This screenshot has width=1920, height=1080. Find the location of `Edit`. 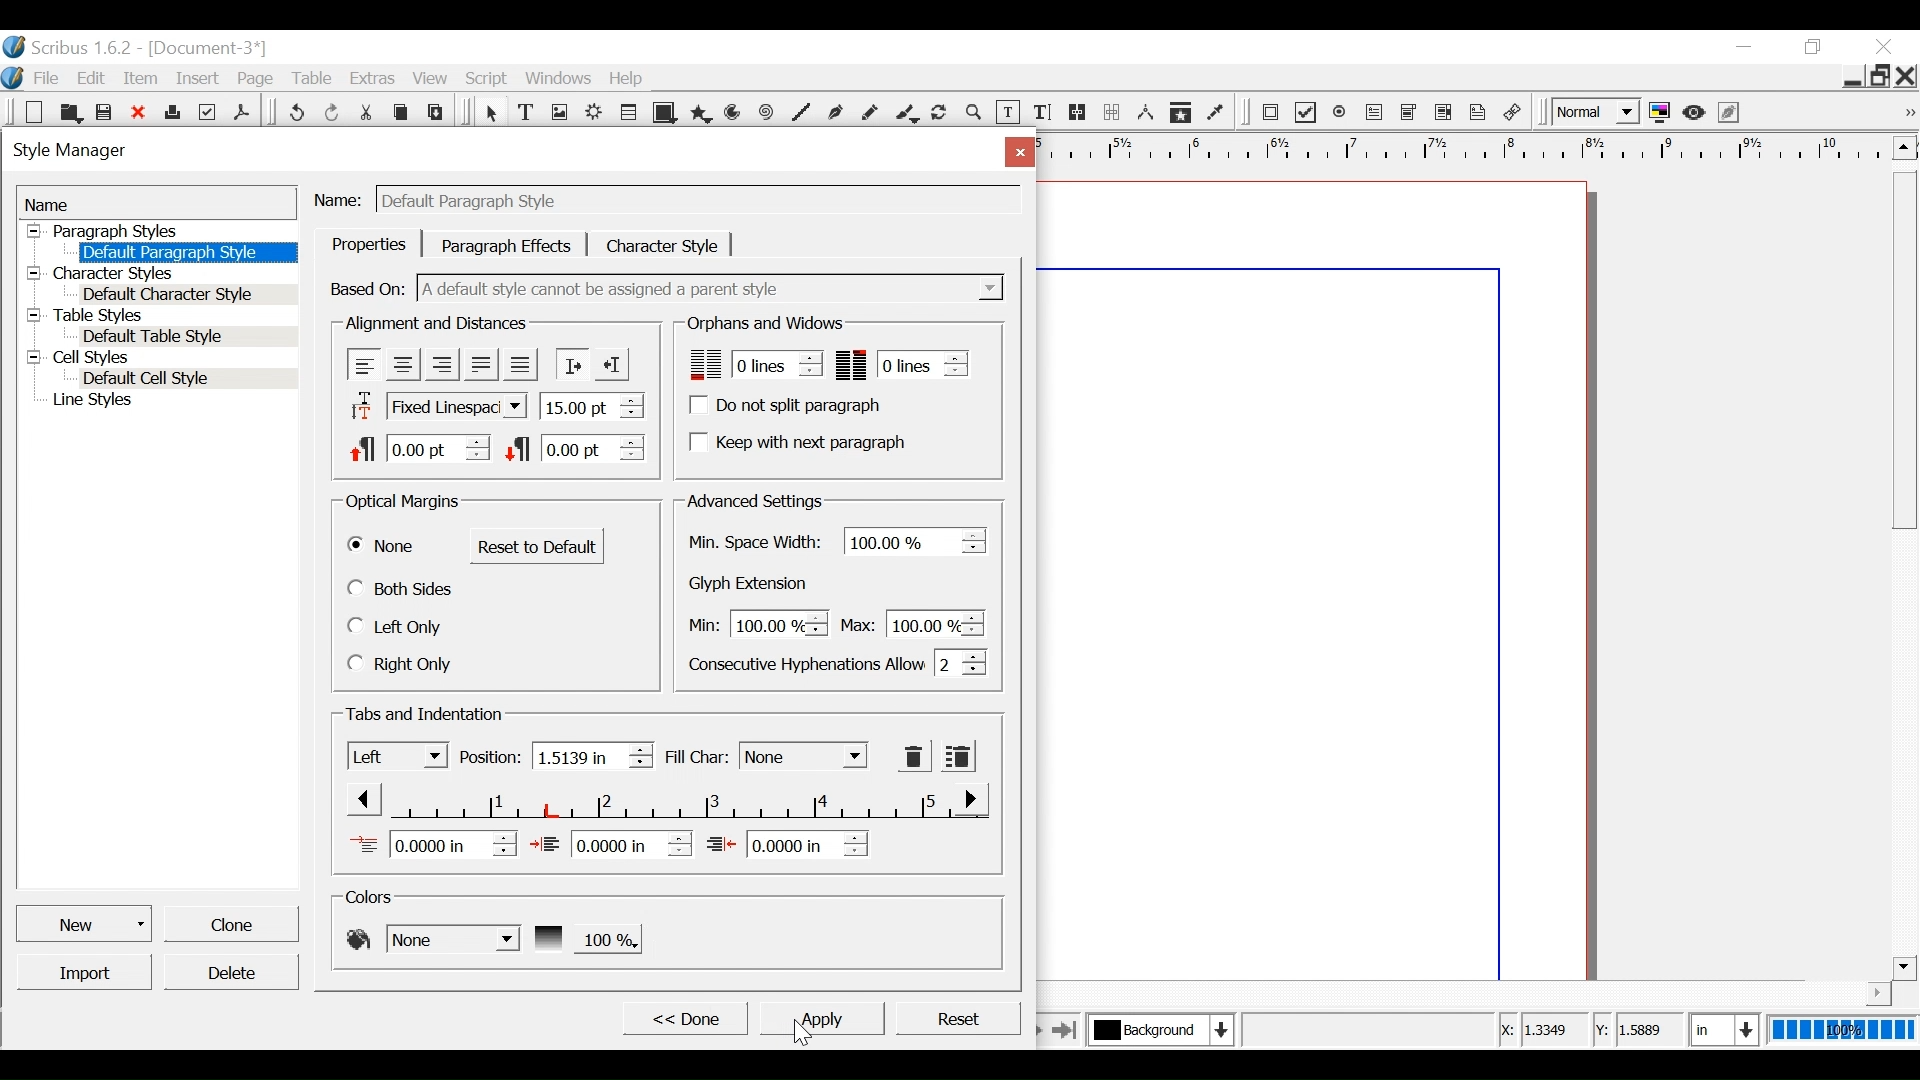

Edit is located at coordinates (93, 78).